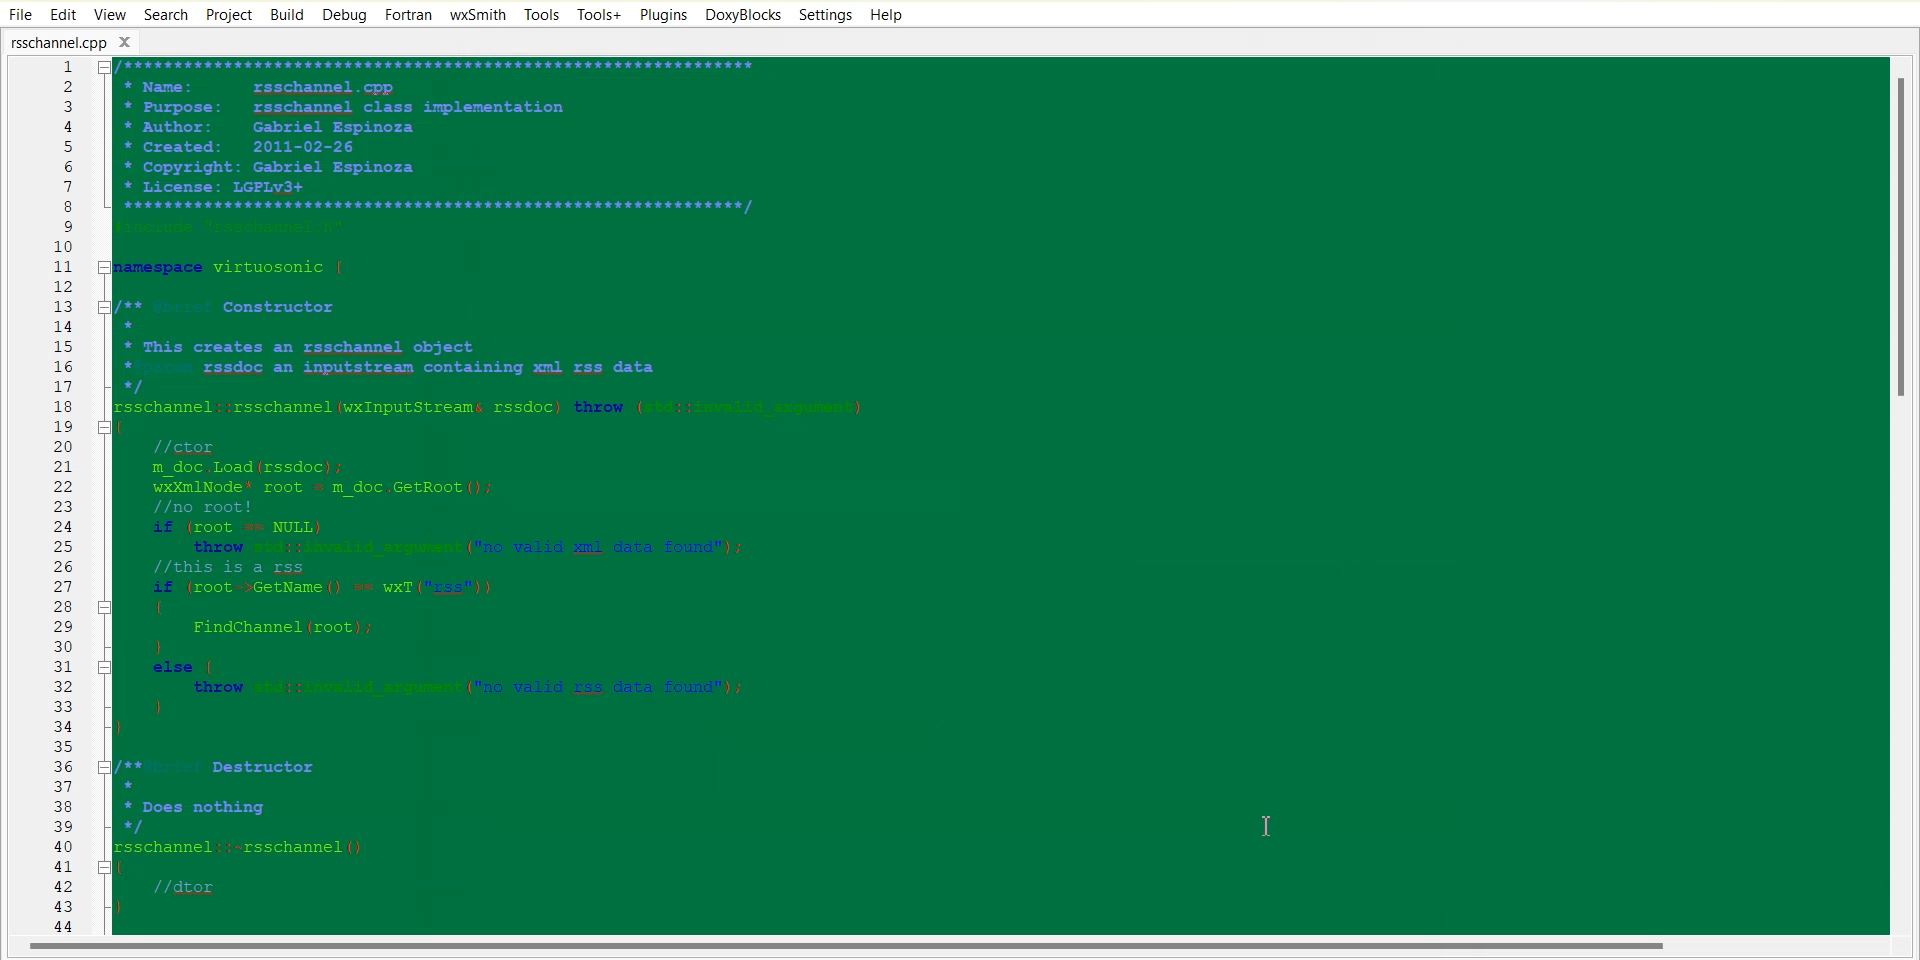  I want to click on Debug, so click(345, 16).